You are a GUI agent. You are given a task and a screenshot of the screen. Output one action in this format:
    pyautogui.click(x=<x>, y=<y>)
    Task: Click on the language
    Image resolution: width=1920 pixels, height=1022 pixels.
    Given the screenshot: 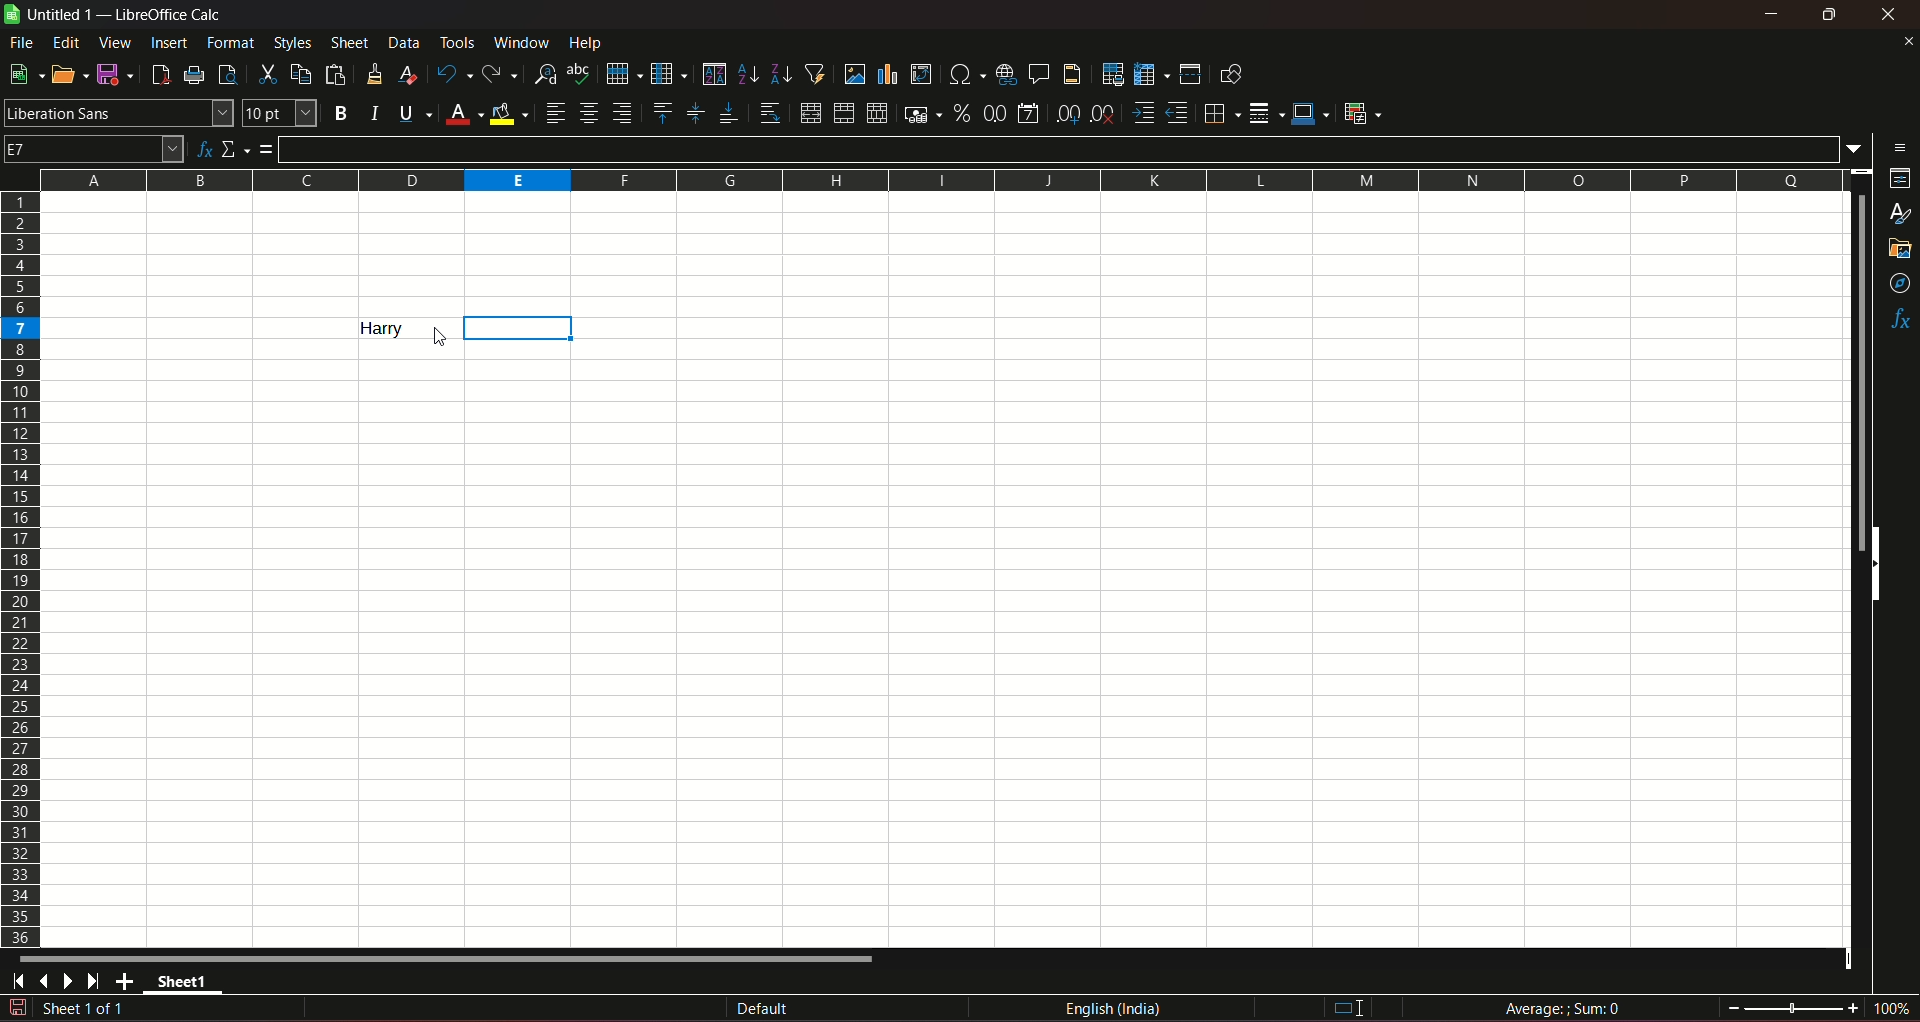 What is the action you would take?
    pyautogui.click(x=1117, y=1009)
    